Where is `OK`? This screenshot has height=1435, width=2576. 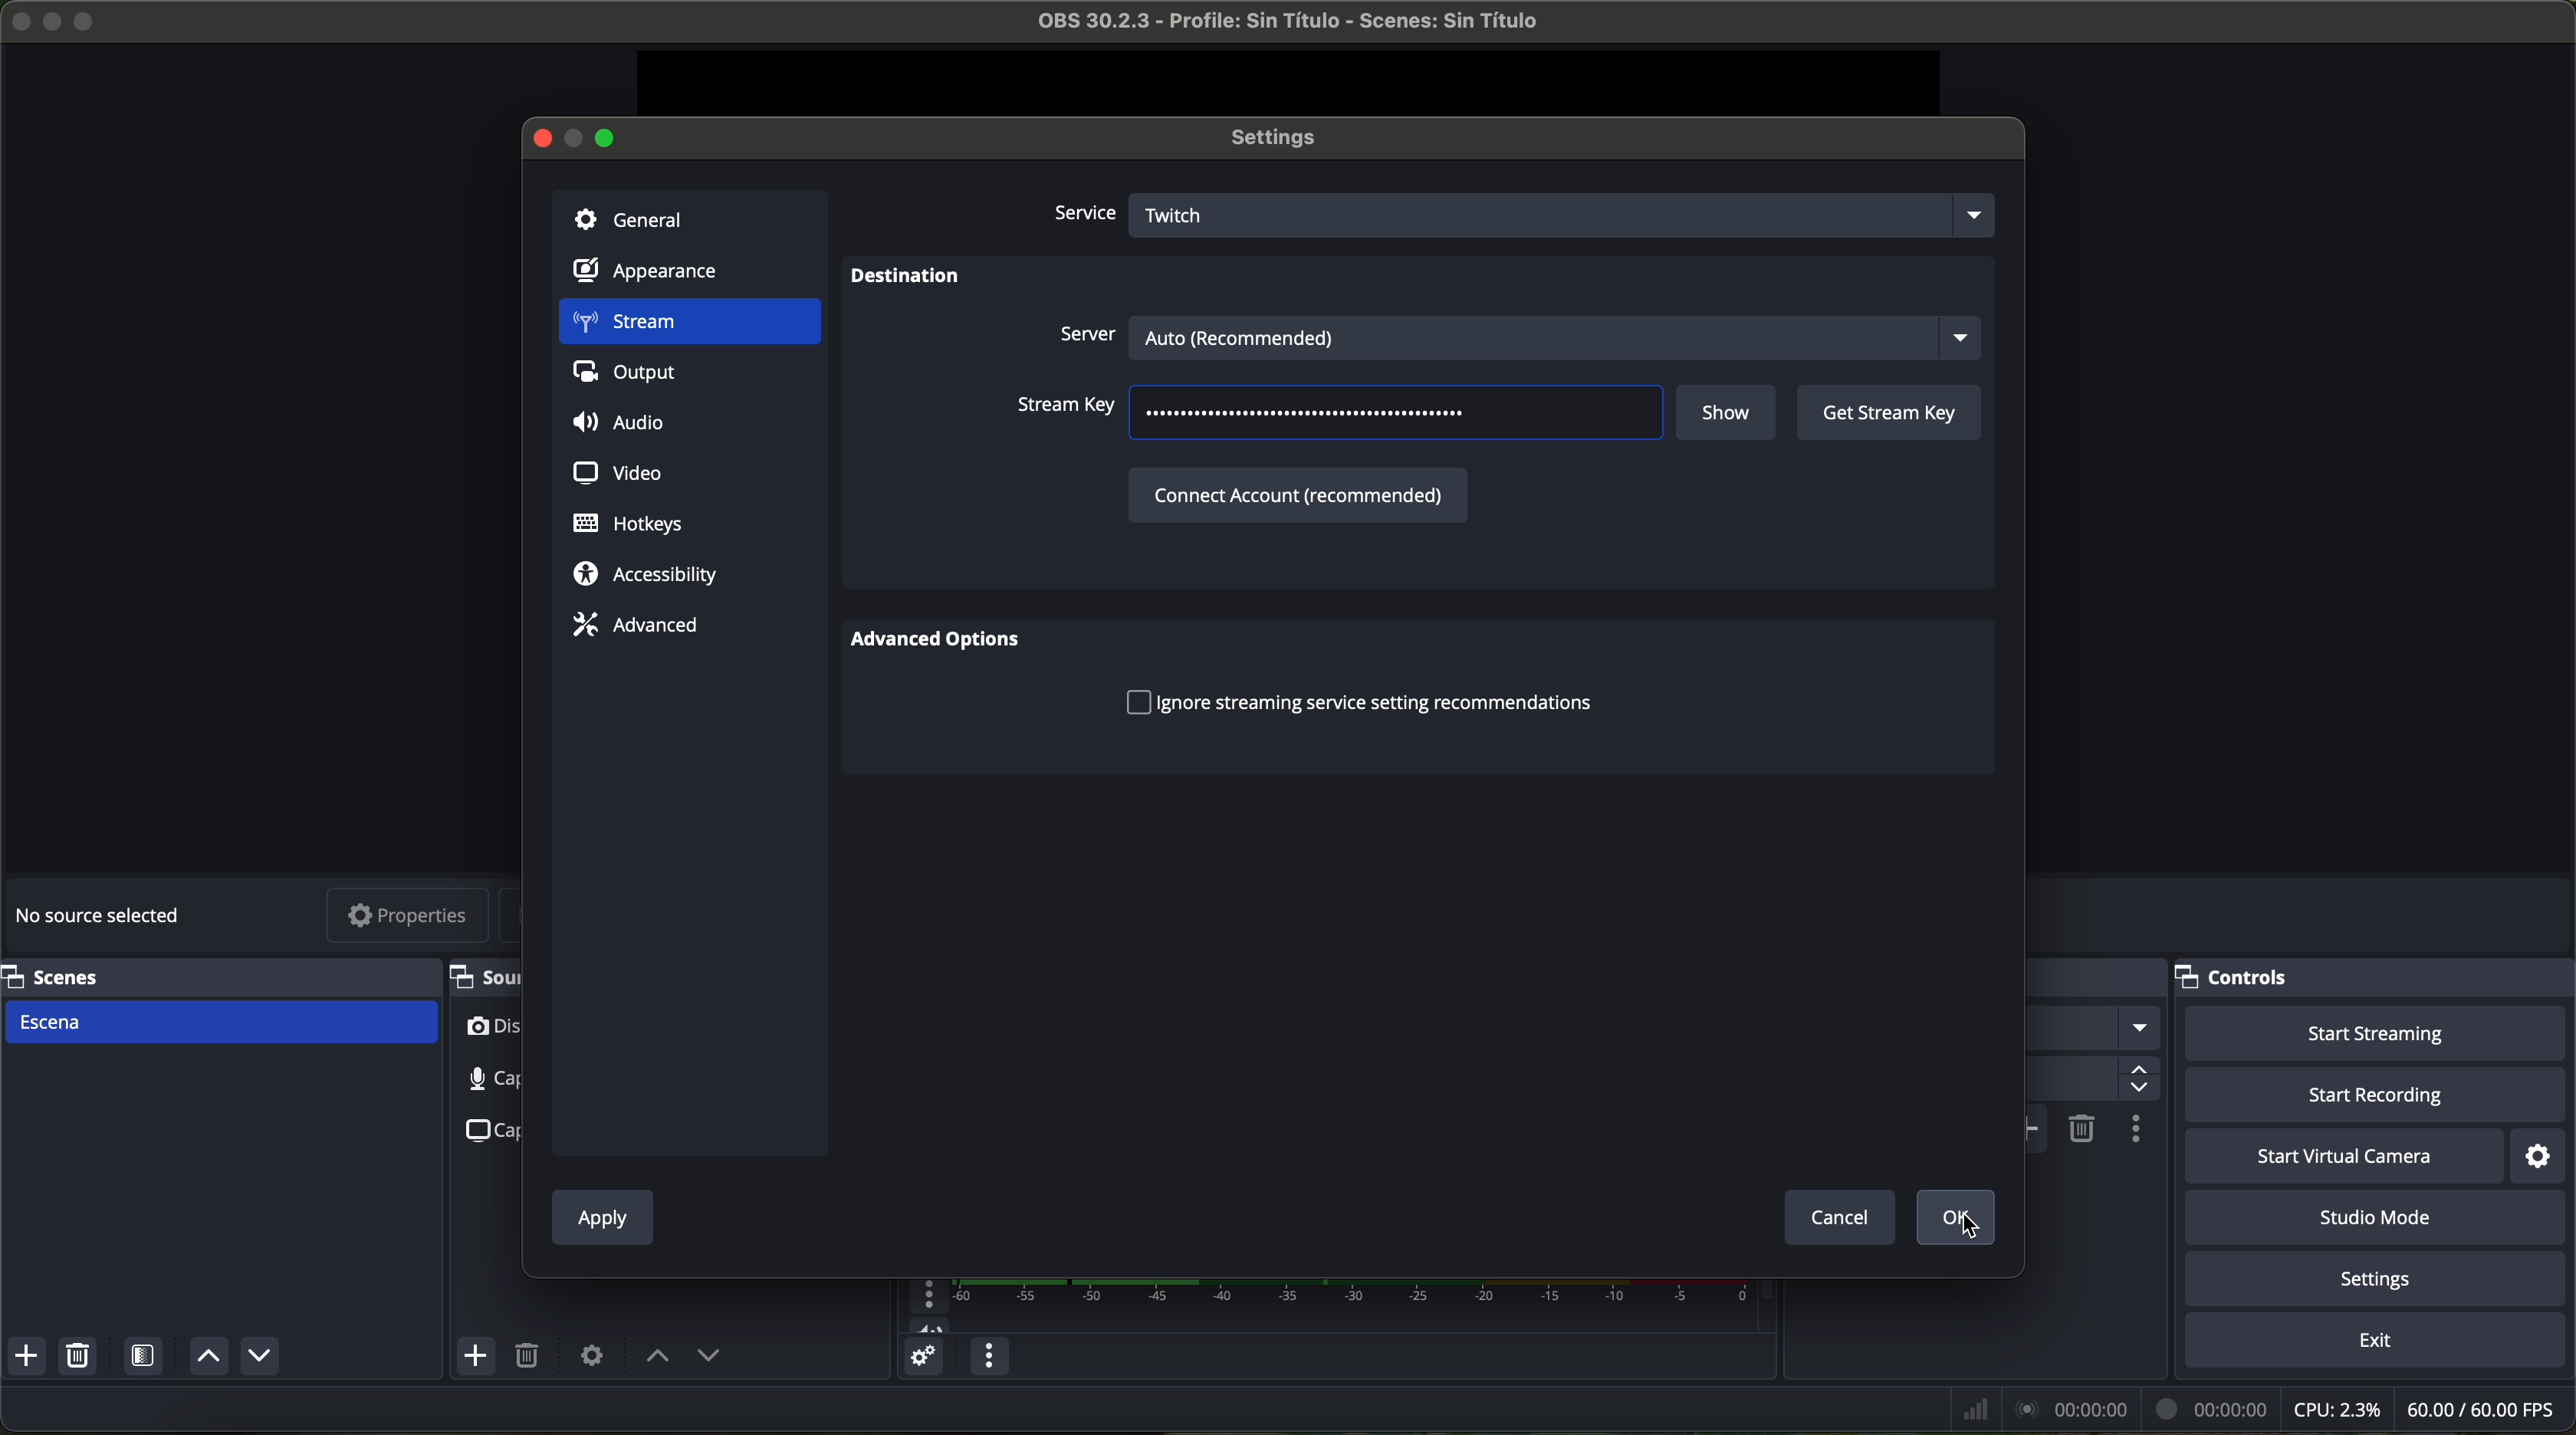 OK is located at coordinates (1951, 1216).